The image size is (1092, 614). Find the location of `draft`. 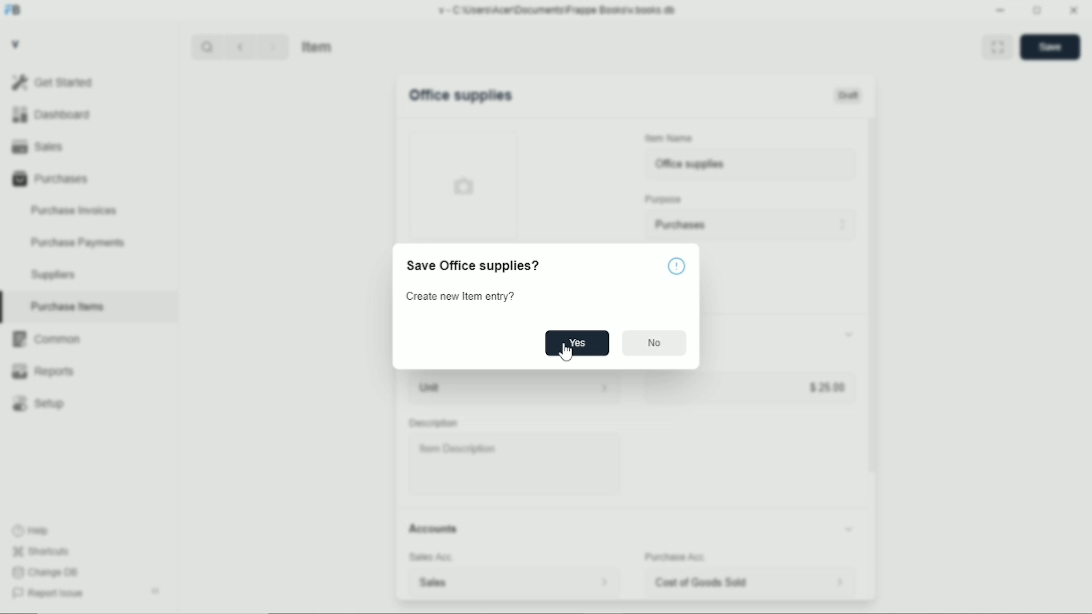

draft is located at coordinates (849, 95).